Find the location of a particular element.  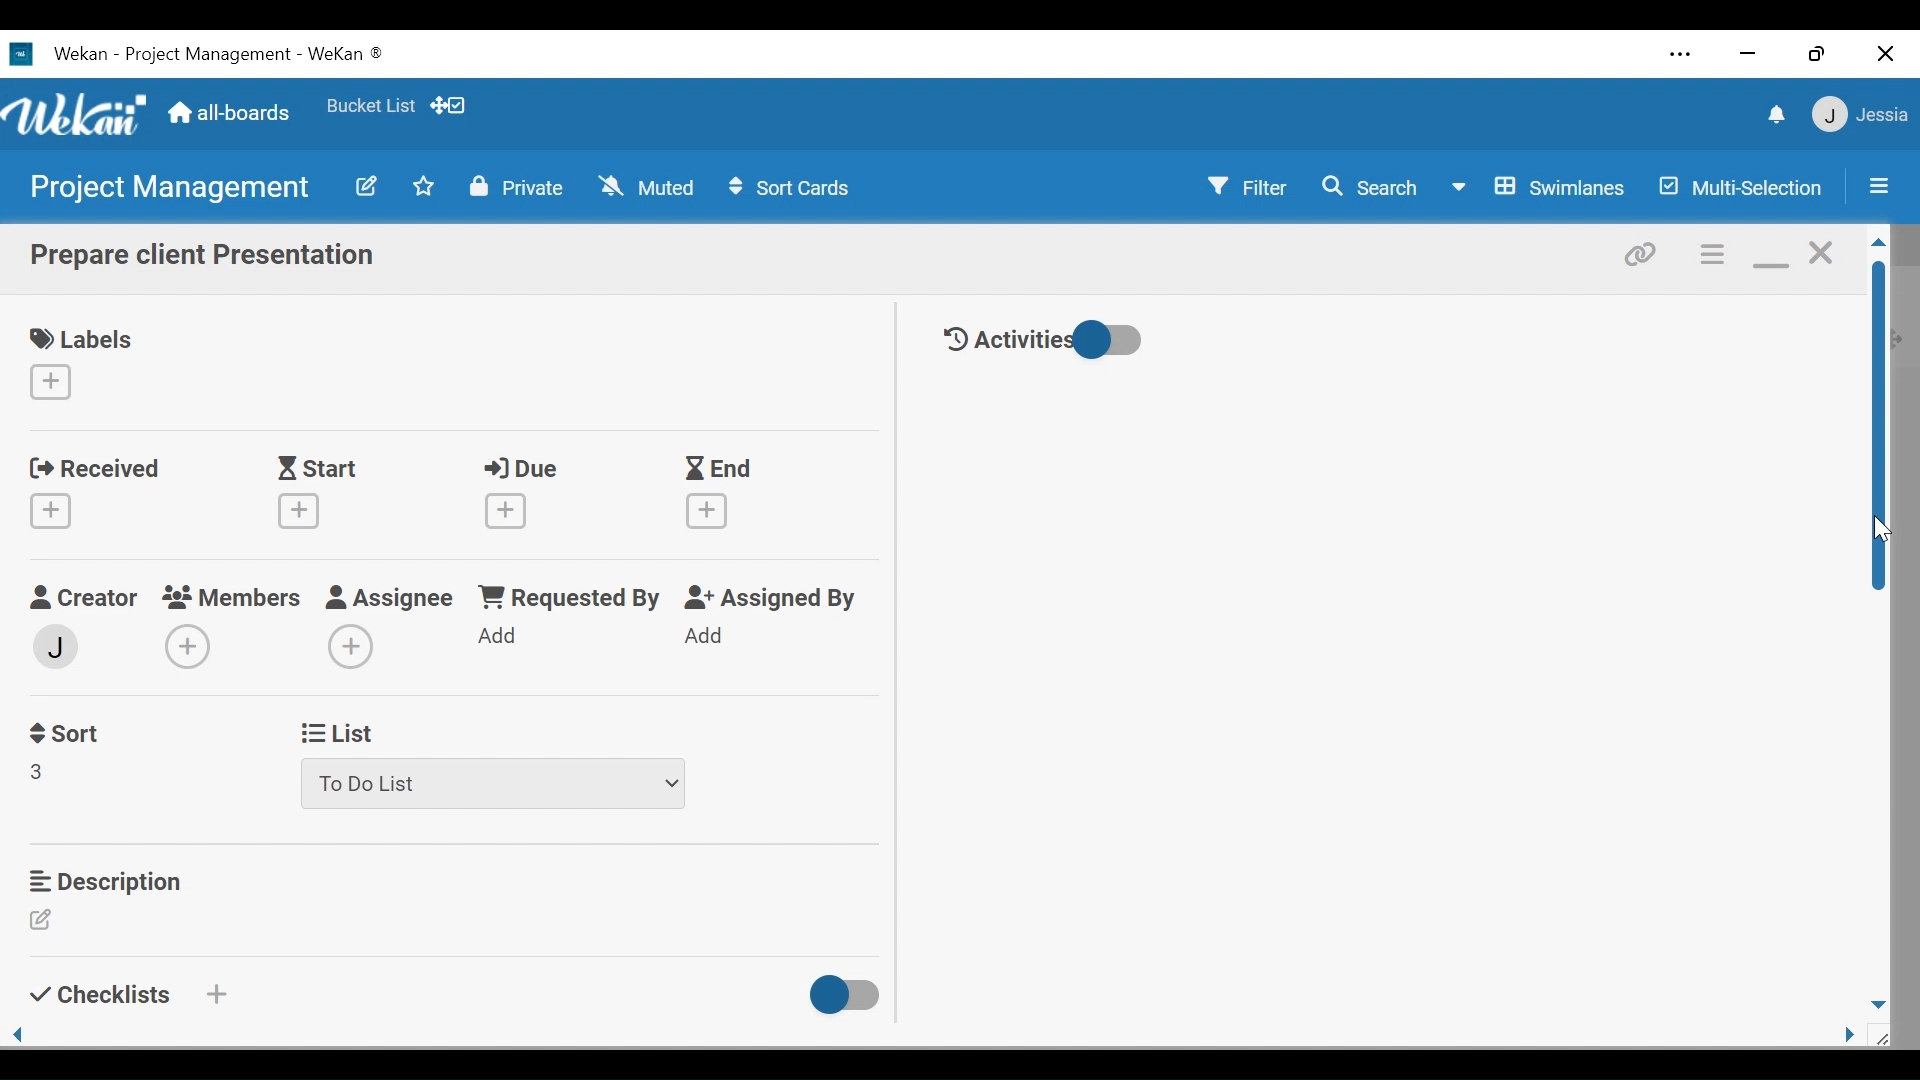

Description is located at coordinates (105, 882).